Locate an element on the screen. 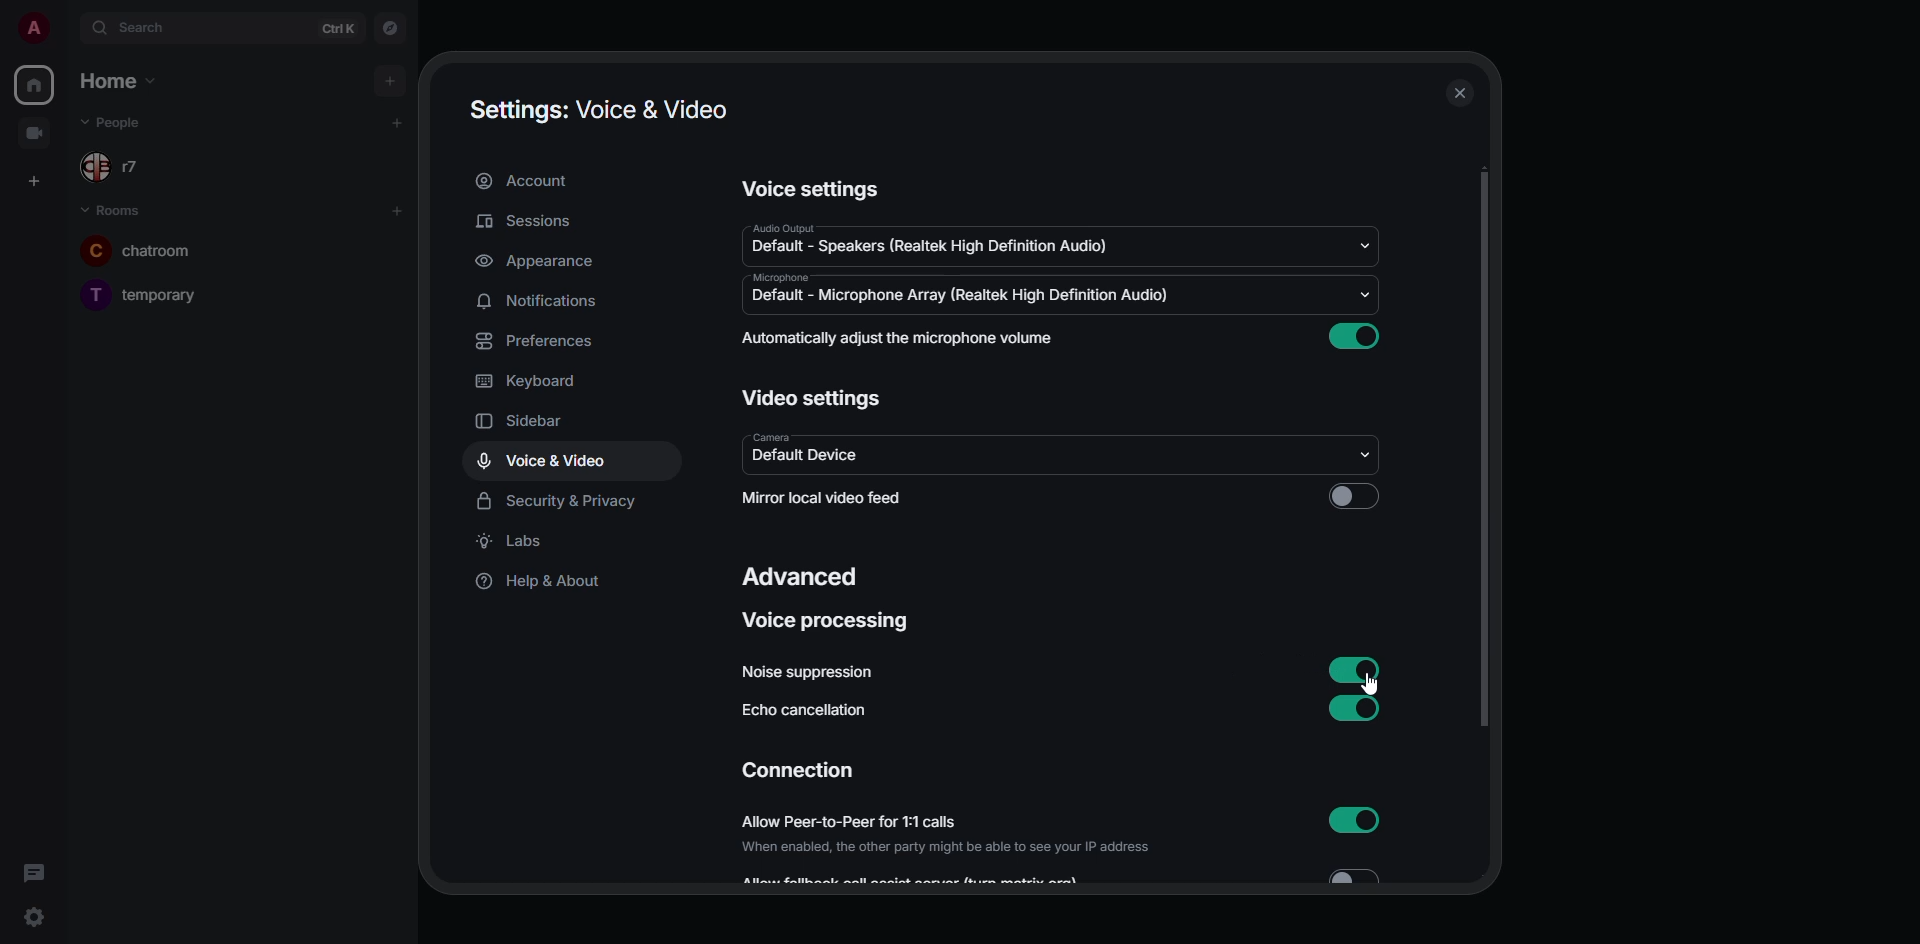 This screenshot has width=1920, height=944. profile is located at coordinates (34, 28).